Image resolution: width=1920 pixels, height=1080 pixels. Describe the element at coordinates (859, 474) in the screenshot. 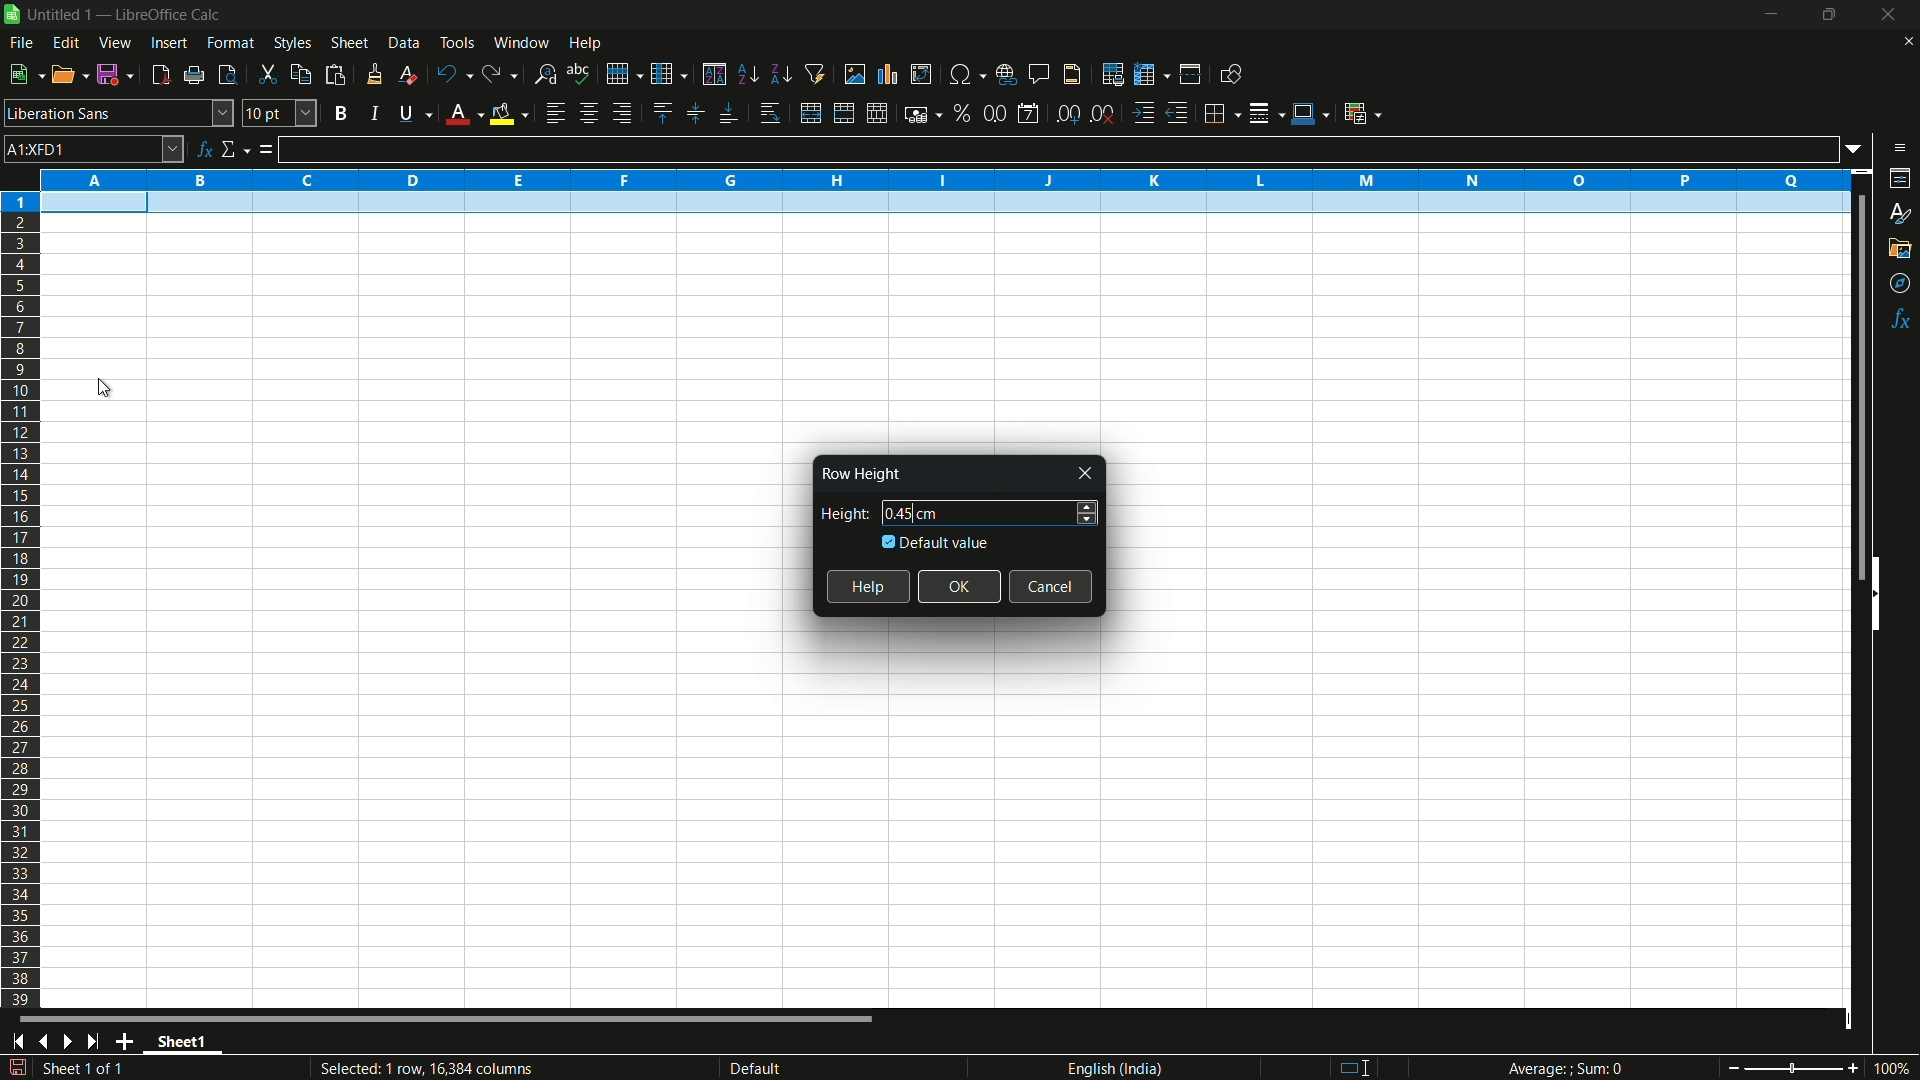

I see `Row Height` at that location.